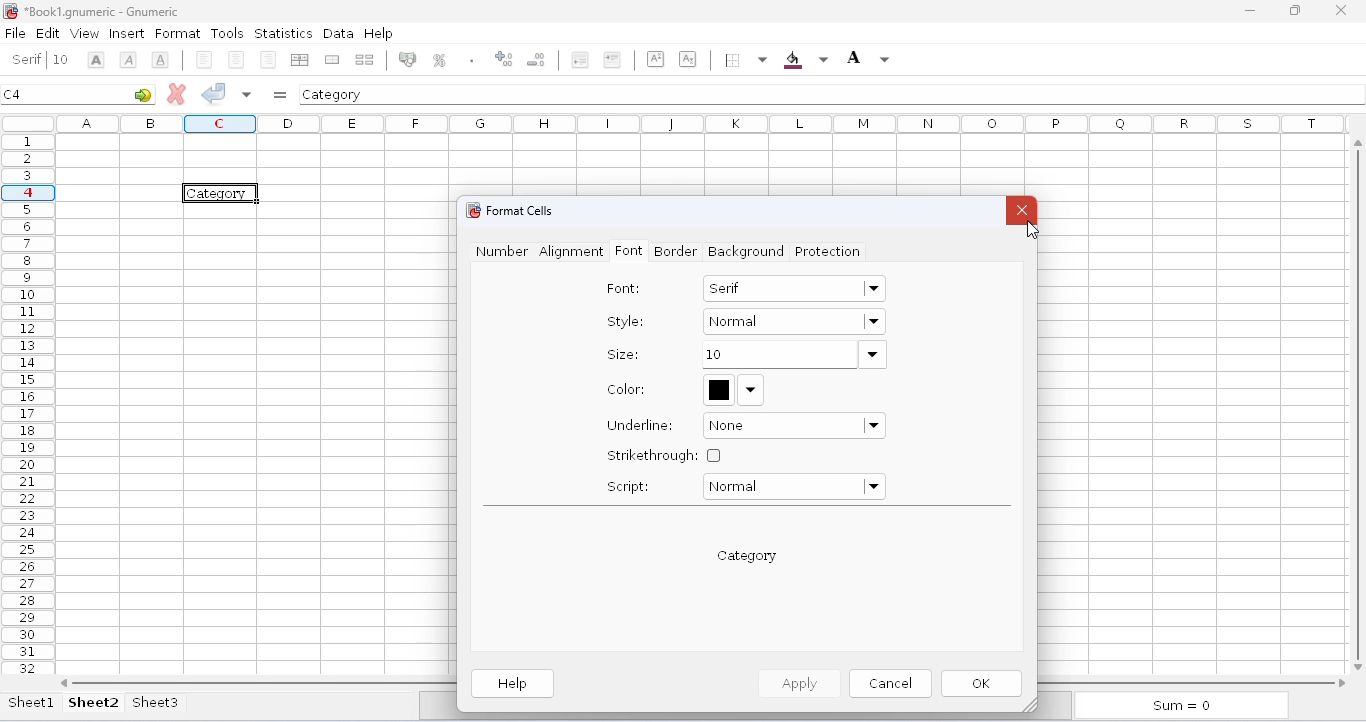  I want to click on increase the indent, so click(656, 59).